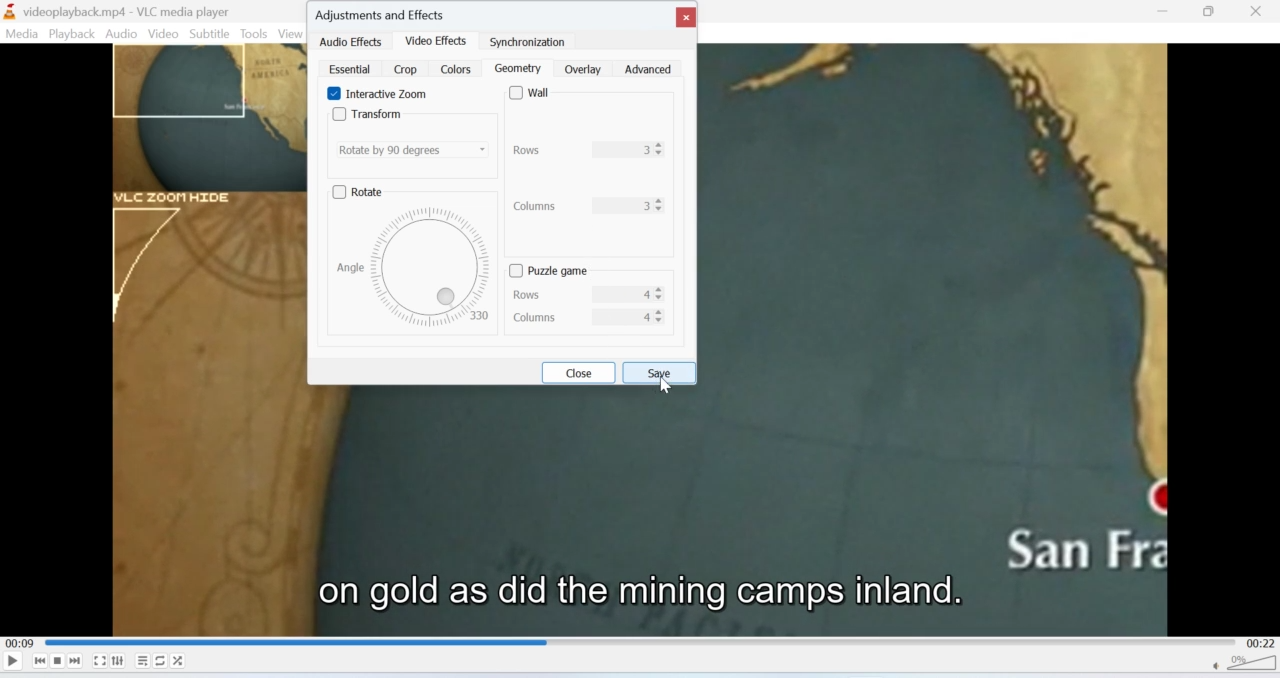 This screenshot has width=1280, height=678. What do you see at coordinates (1166, 10) in the screenshot?
I see `Minimise` at bounding box center [1166, 10].